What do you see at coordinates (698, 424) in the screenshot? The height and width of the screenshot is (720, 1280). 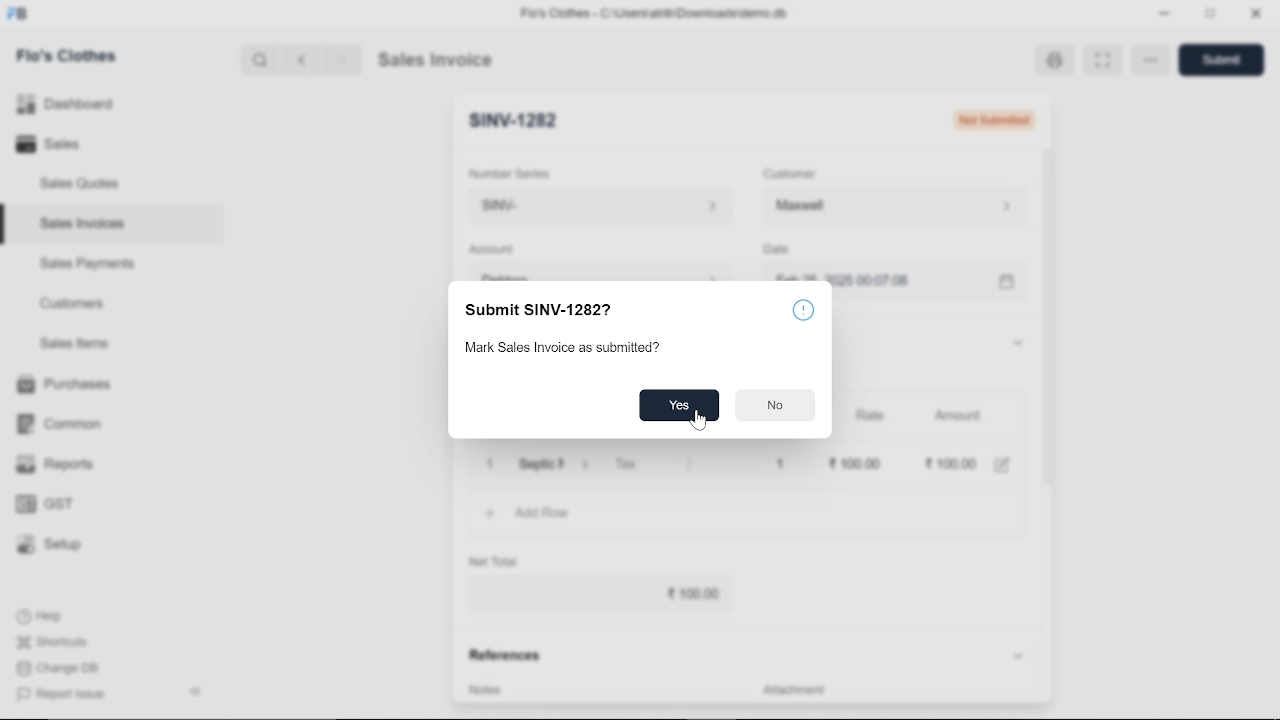 I see `cursor` at bounding box center [698, 424].